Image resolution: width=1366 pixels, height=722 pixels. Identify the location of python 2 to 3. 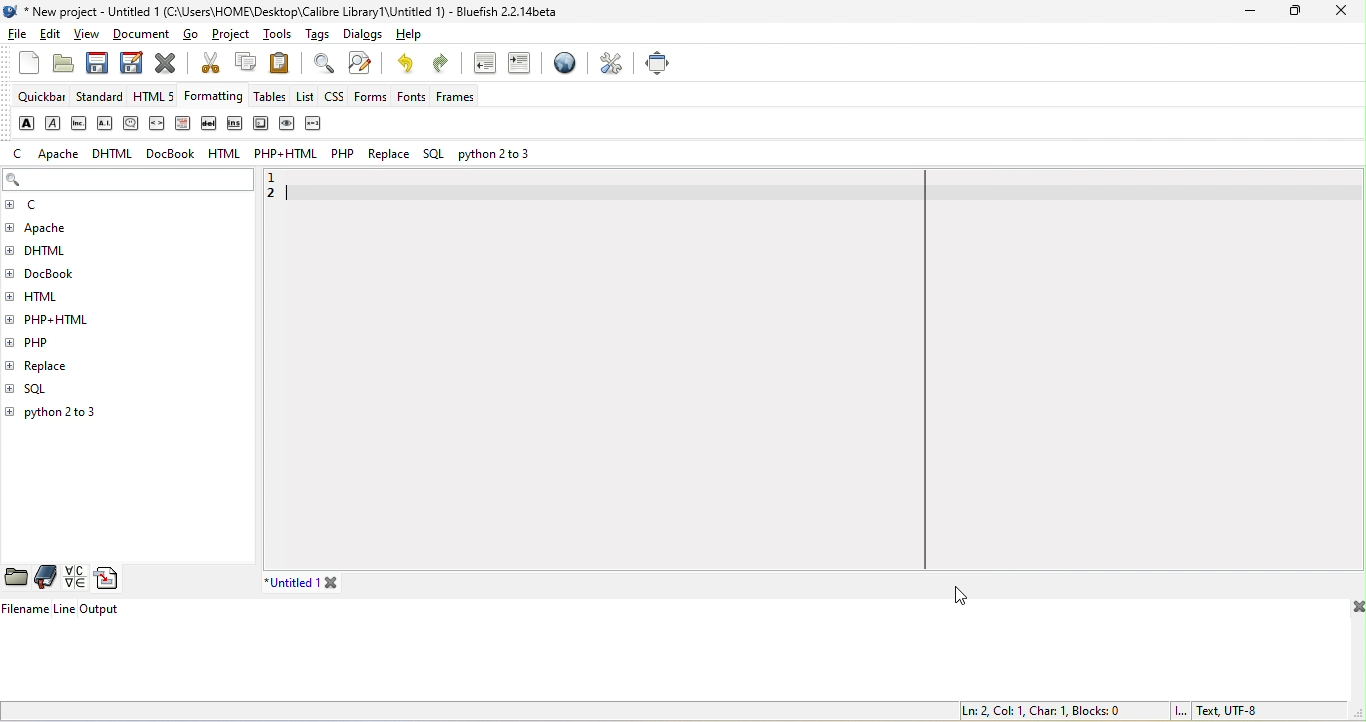
(73, 415).